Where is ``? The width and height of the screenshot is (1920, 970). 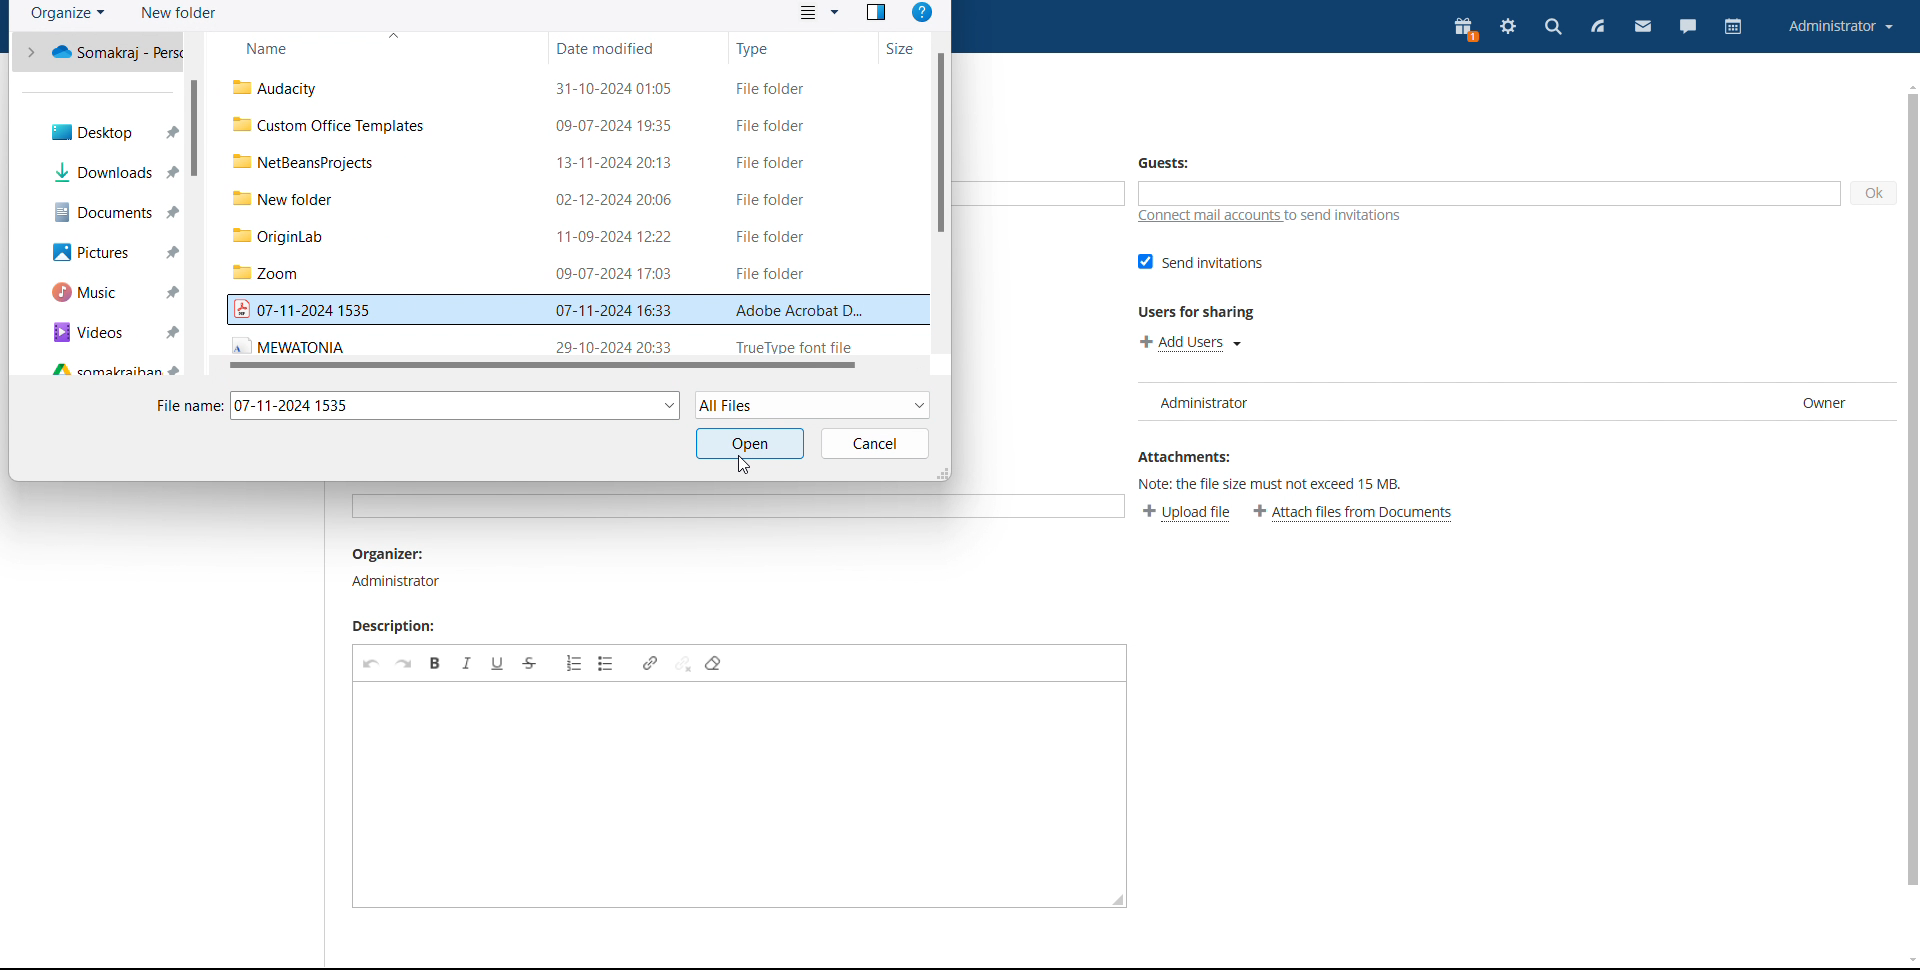  is located at coordinates (101, 130).